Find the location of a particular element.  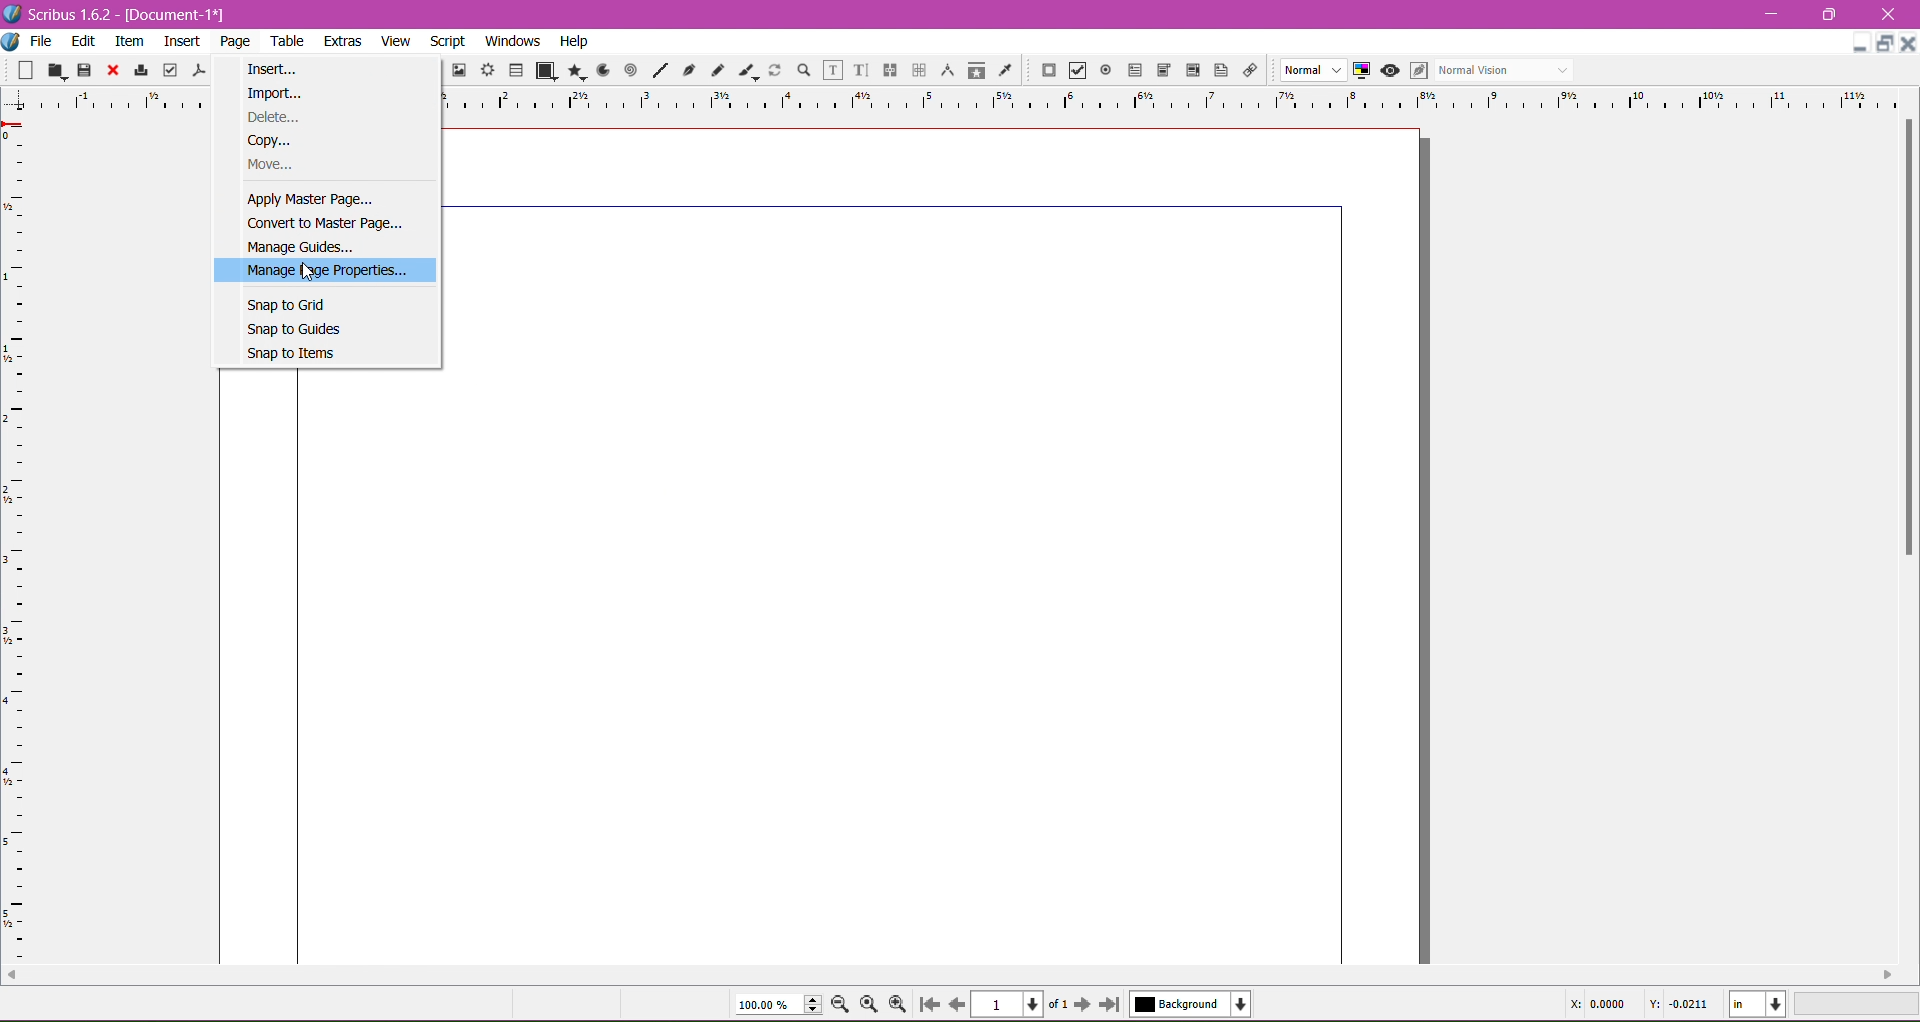

Select the current unit is located at coordinates (1758, 1005).